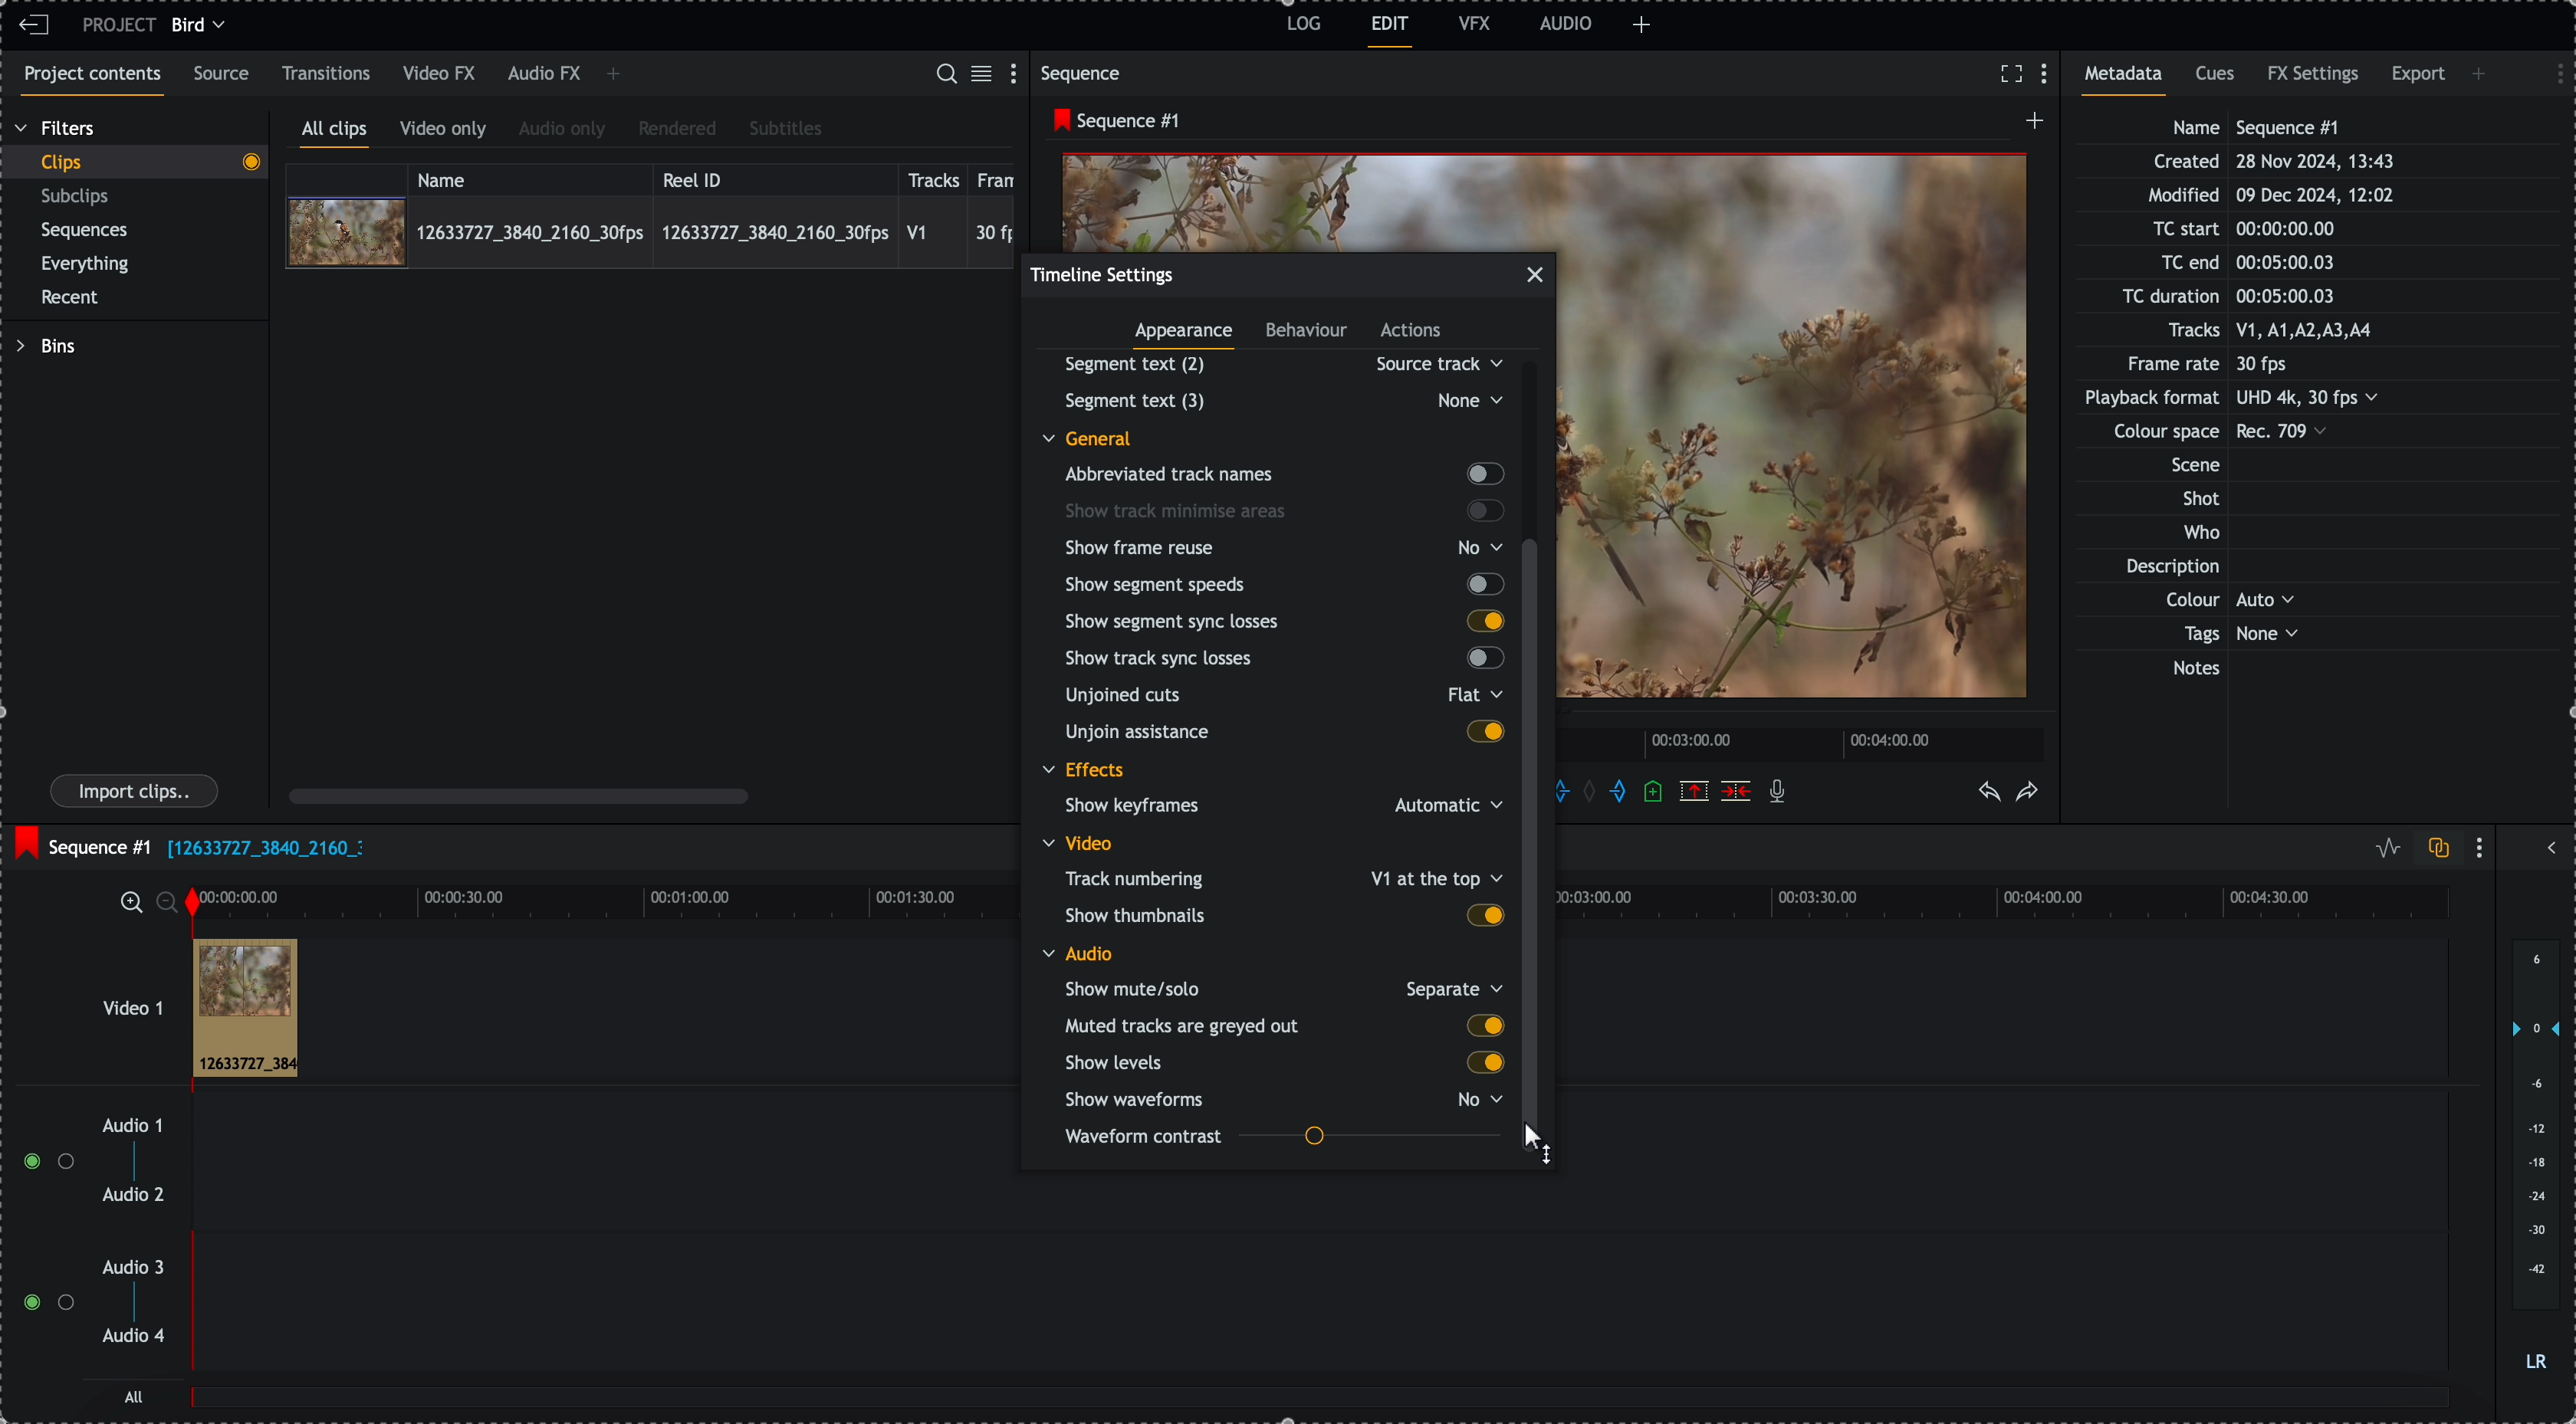  Describe the element at coordinates (1083, 843) in the screenshot. I see `video` at that location.